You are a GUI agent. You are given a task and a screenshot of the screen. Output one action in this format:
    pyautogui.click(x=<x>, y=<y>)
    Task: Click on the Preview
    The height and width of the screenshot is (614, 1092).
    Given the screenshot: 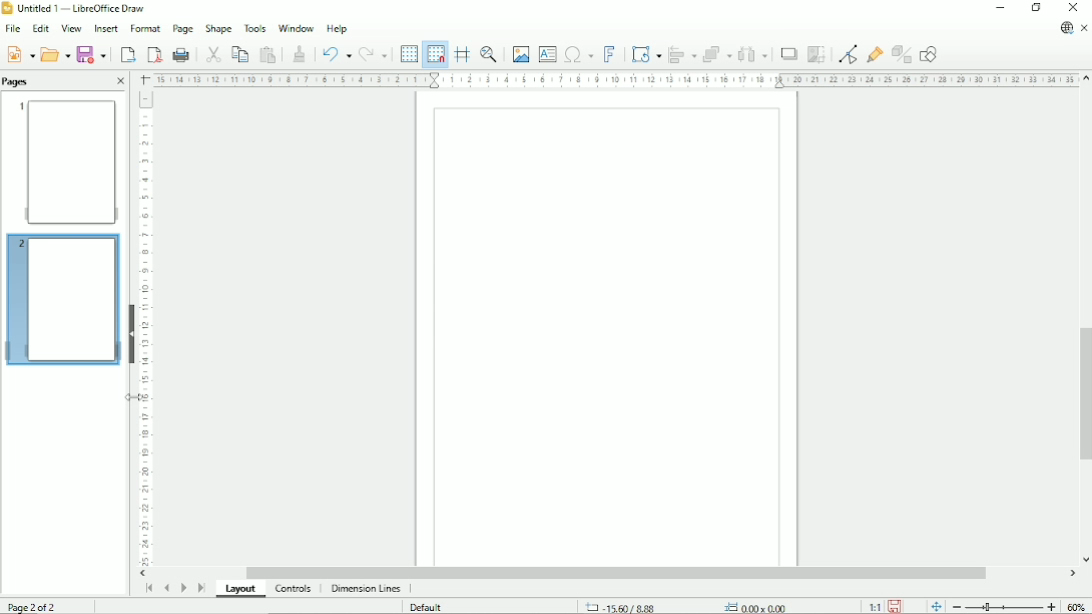 What is the action you would take?
    pyautogui.click(x=65, y=161)
    